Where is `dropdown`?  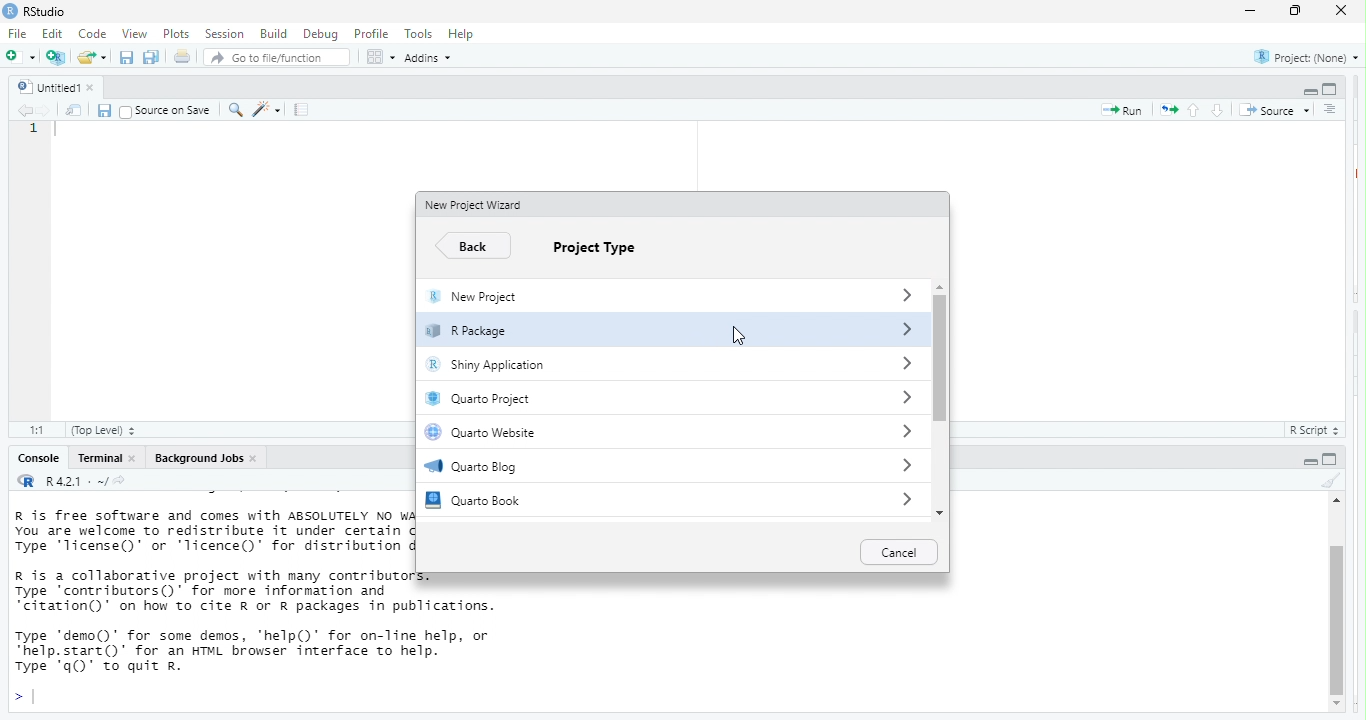
dropdown is located at coordinates (902, 328).